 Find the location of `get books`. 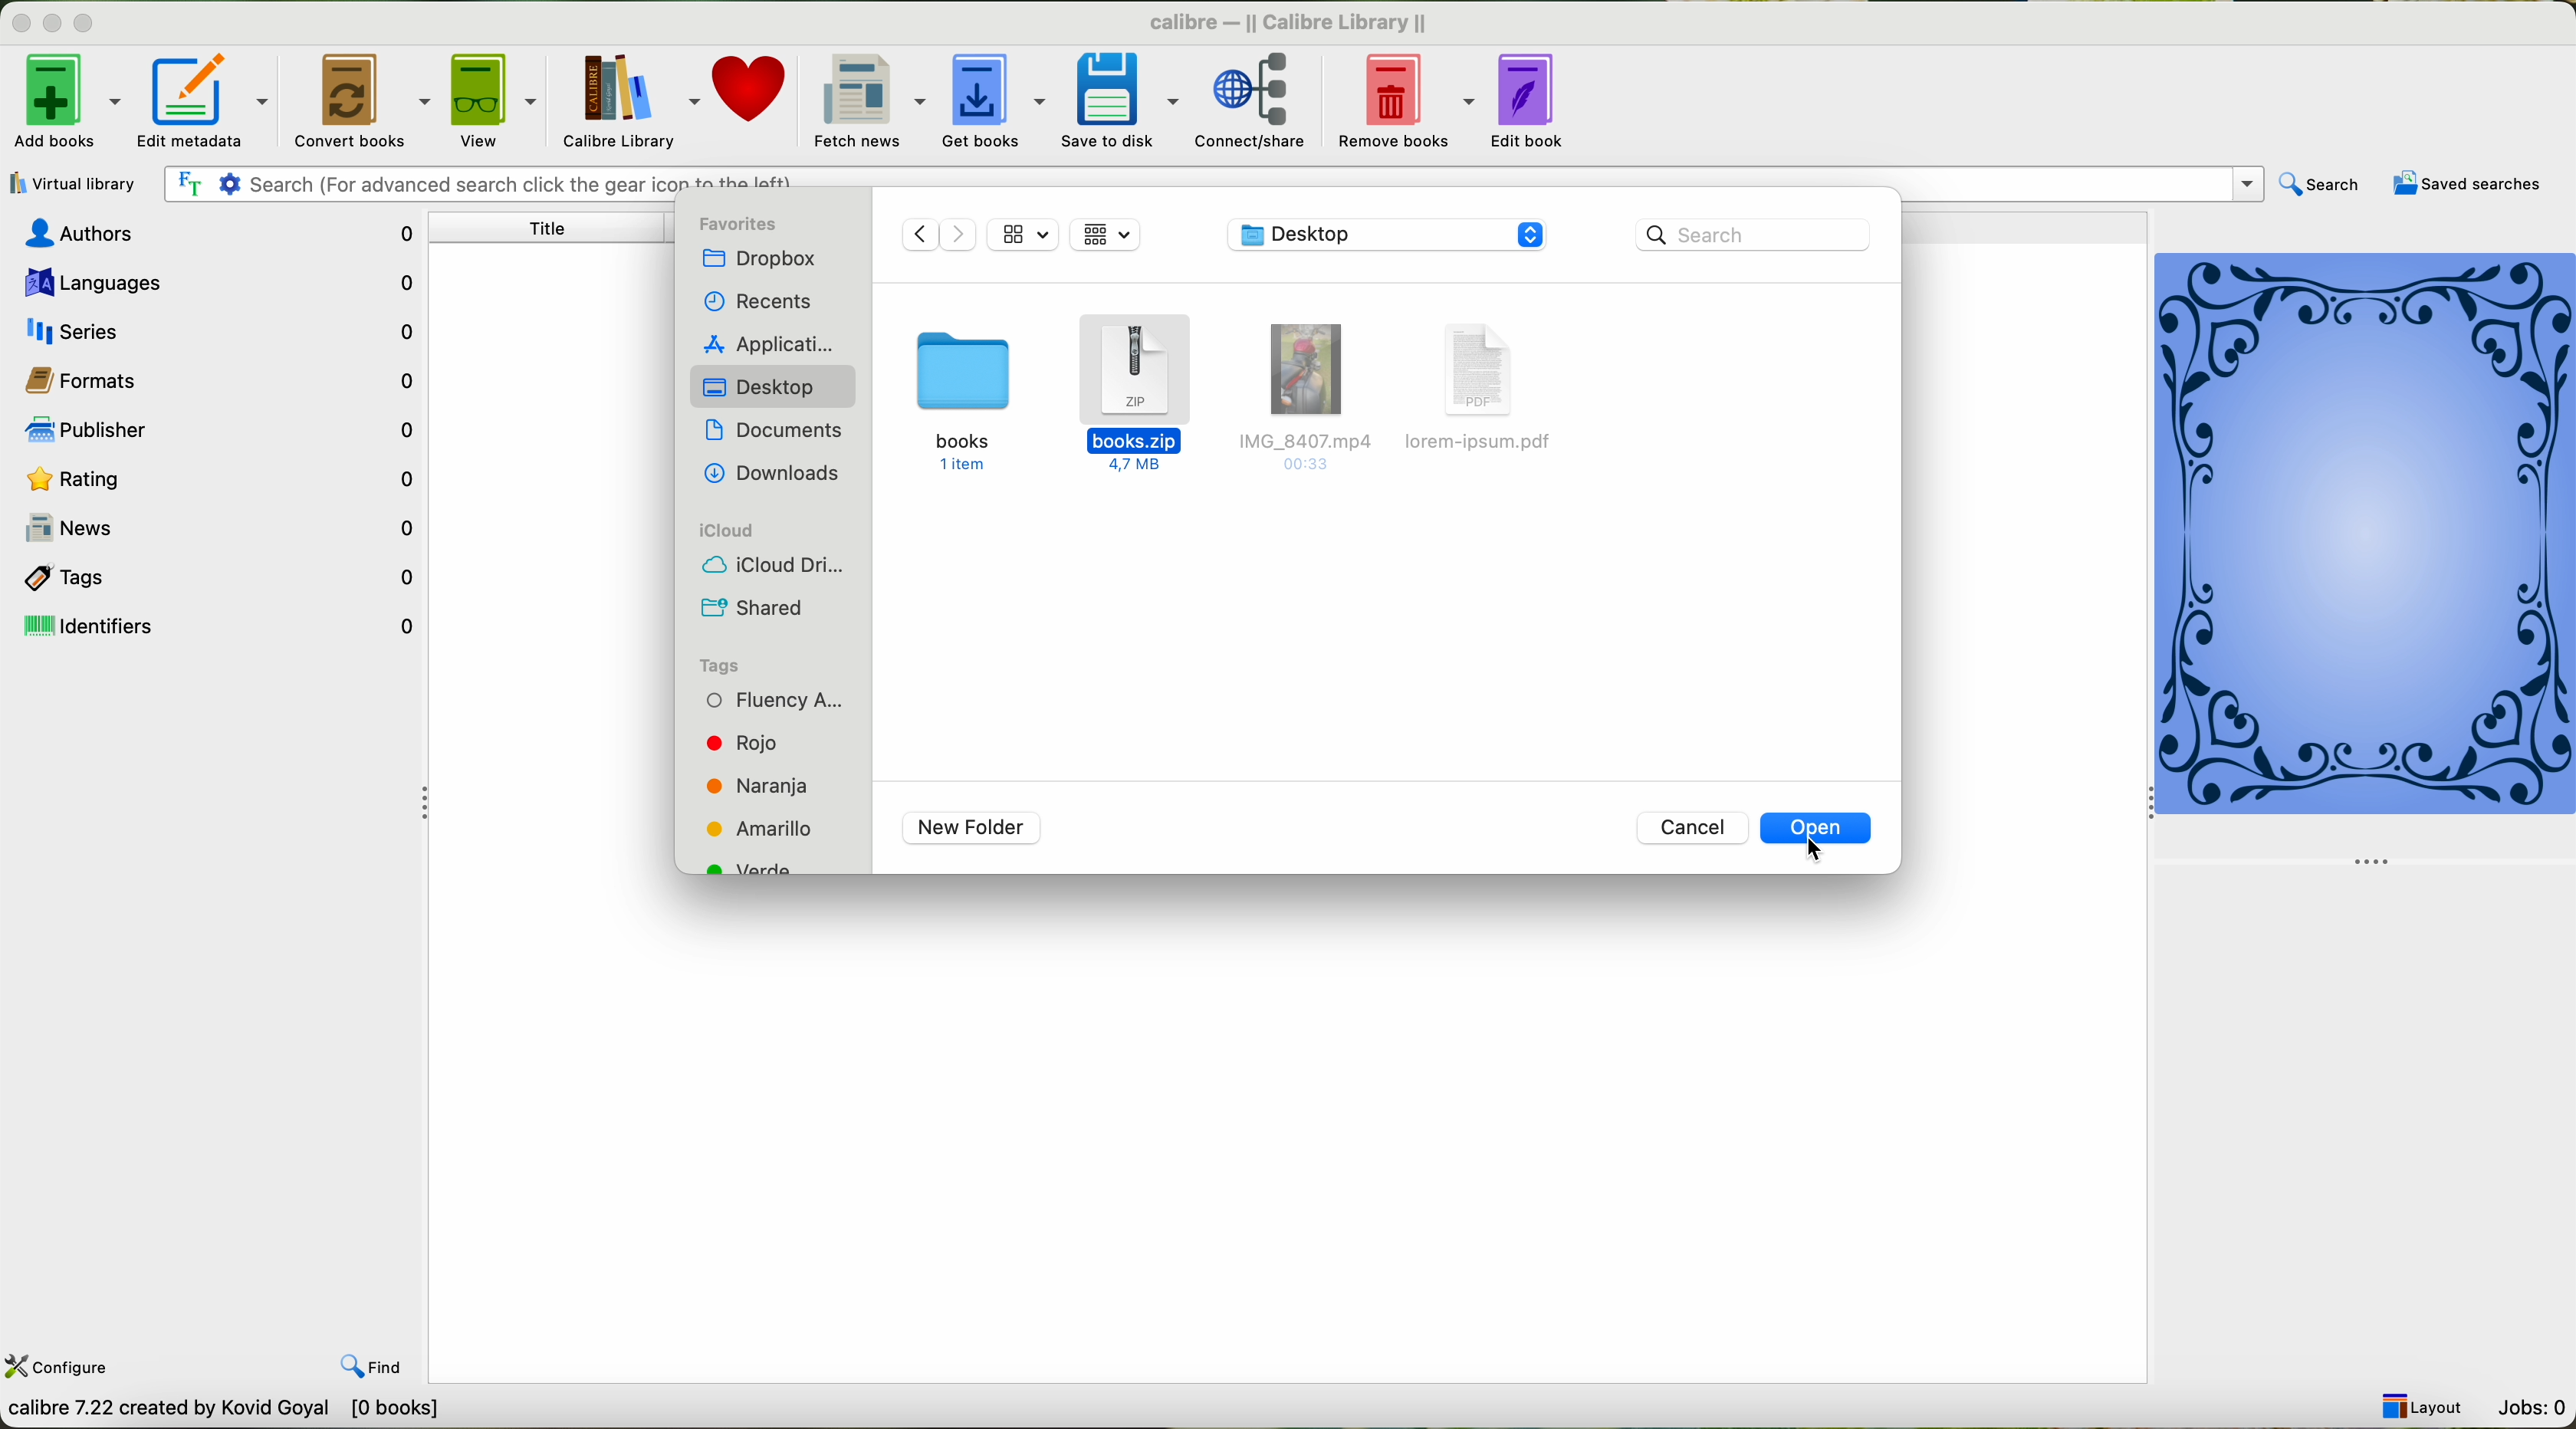

get books is located at coordinates (992, 100).